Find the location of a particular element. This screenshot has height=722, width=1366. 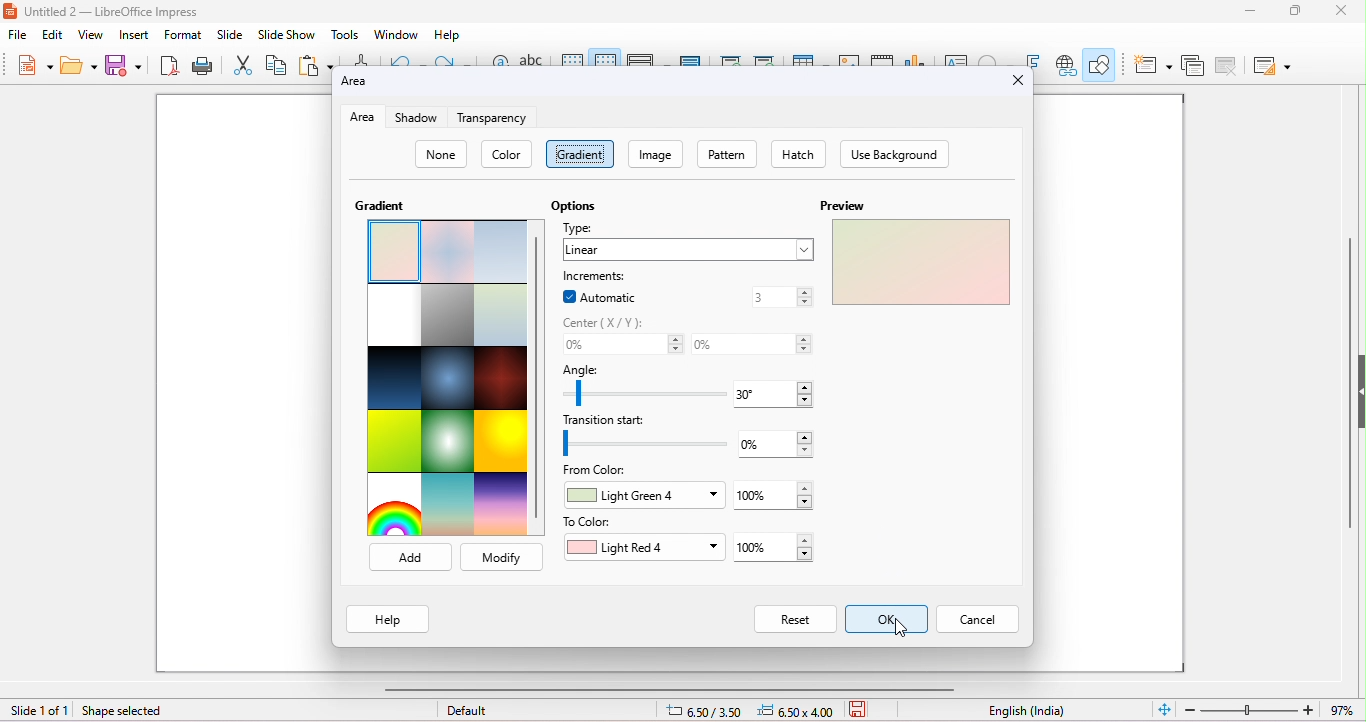

duplicate slide is located at coordinates (1193, 68).